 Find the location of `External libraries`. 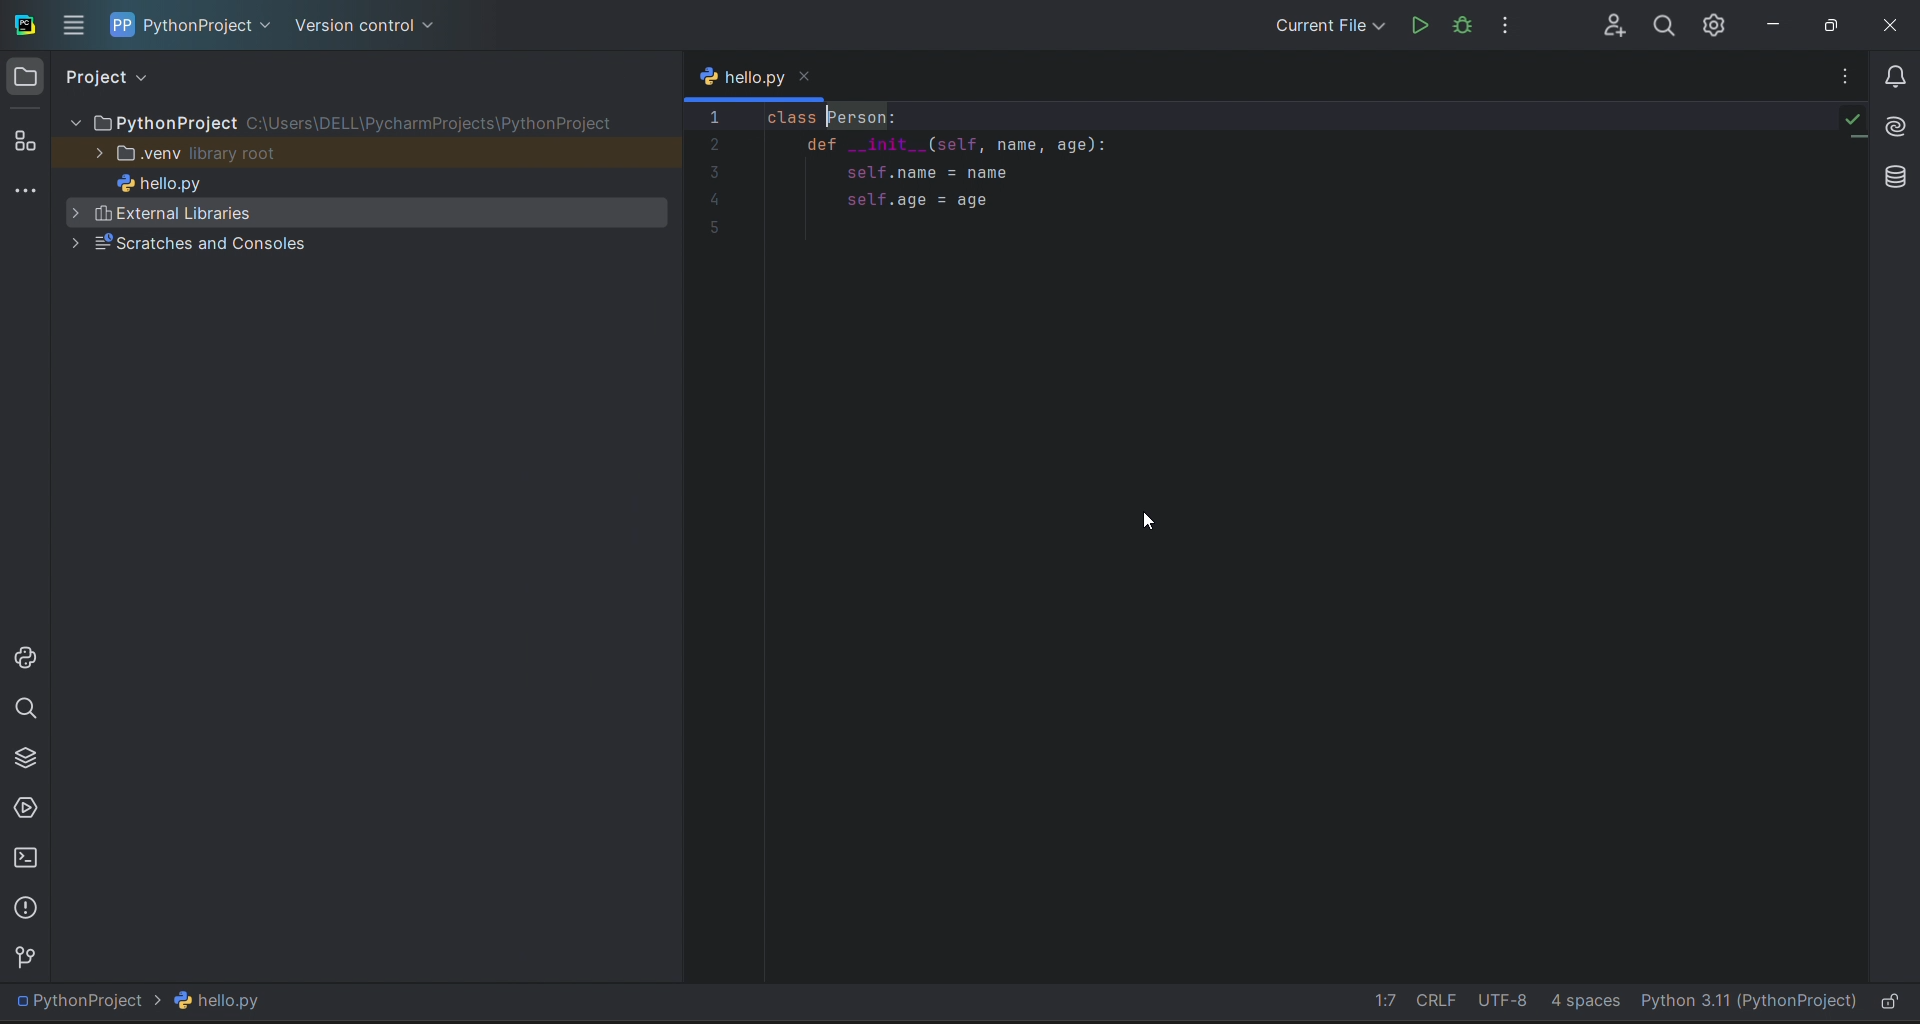

External libraries is located at coordinates (362, 213).